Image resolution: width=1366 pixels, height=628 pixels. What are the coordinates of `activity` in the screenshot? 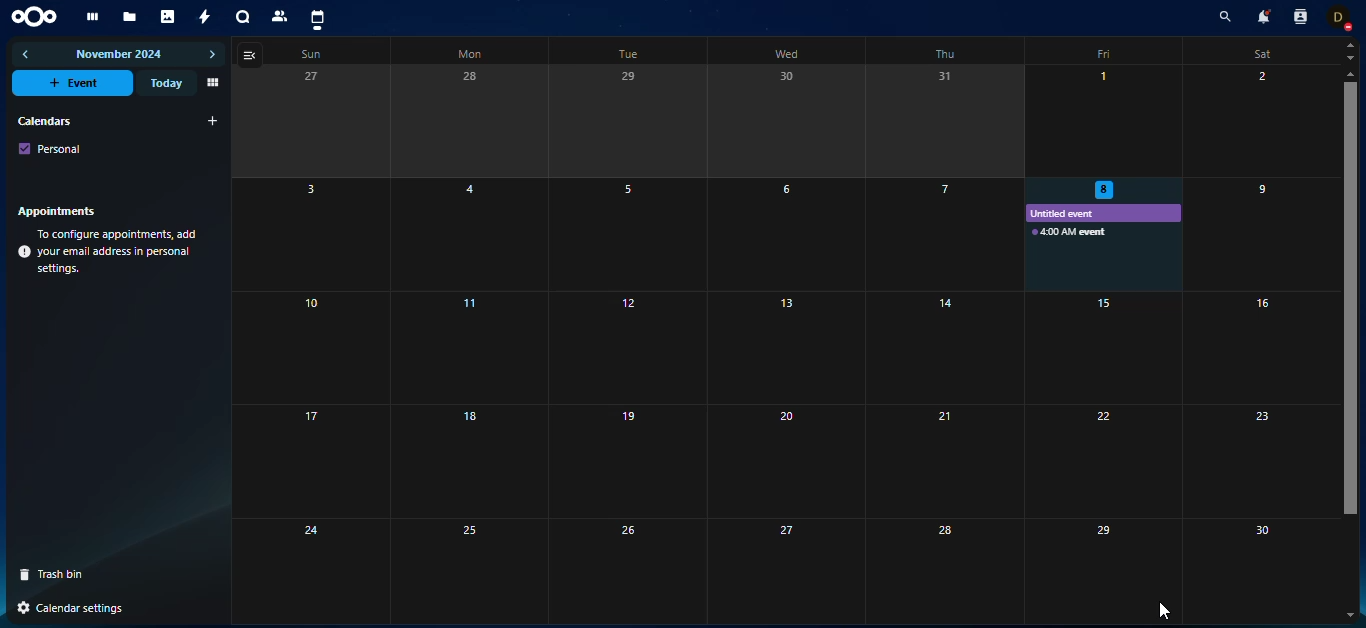 It's located at (206, 17).